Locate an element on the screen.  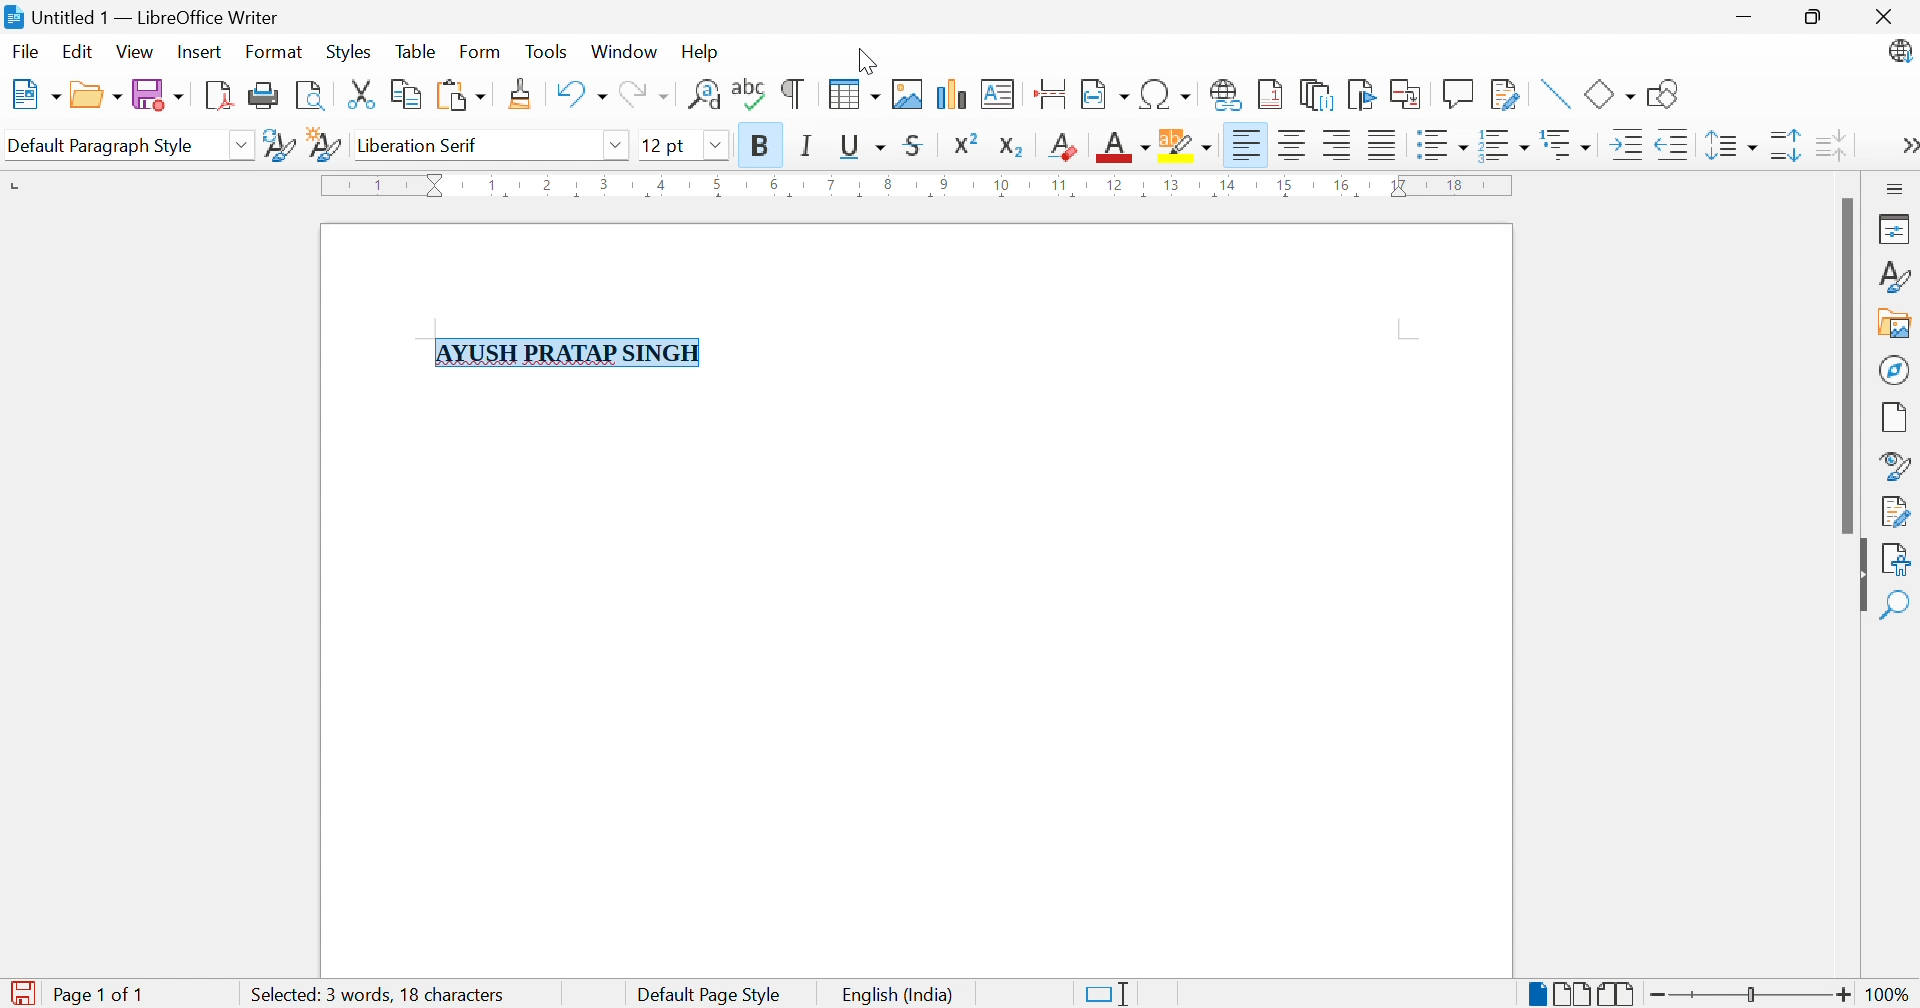
Find and Replace is located at coordinates (703, 94).